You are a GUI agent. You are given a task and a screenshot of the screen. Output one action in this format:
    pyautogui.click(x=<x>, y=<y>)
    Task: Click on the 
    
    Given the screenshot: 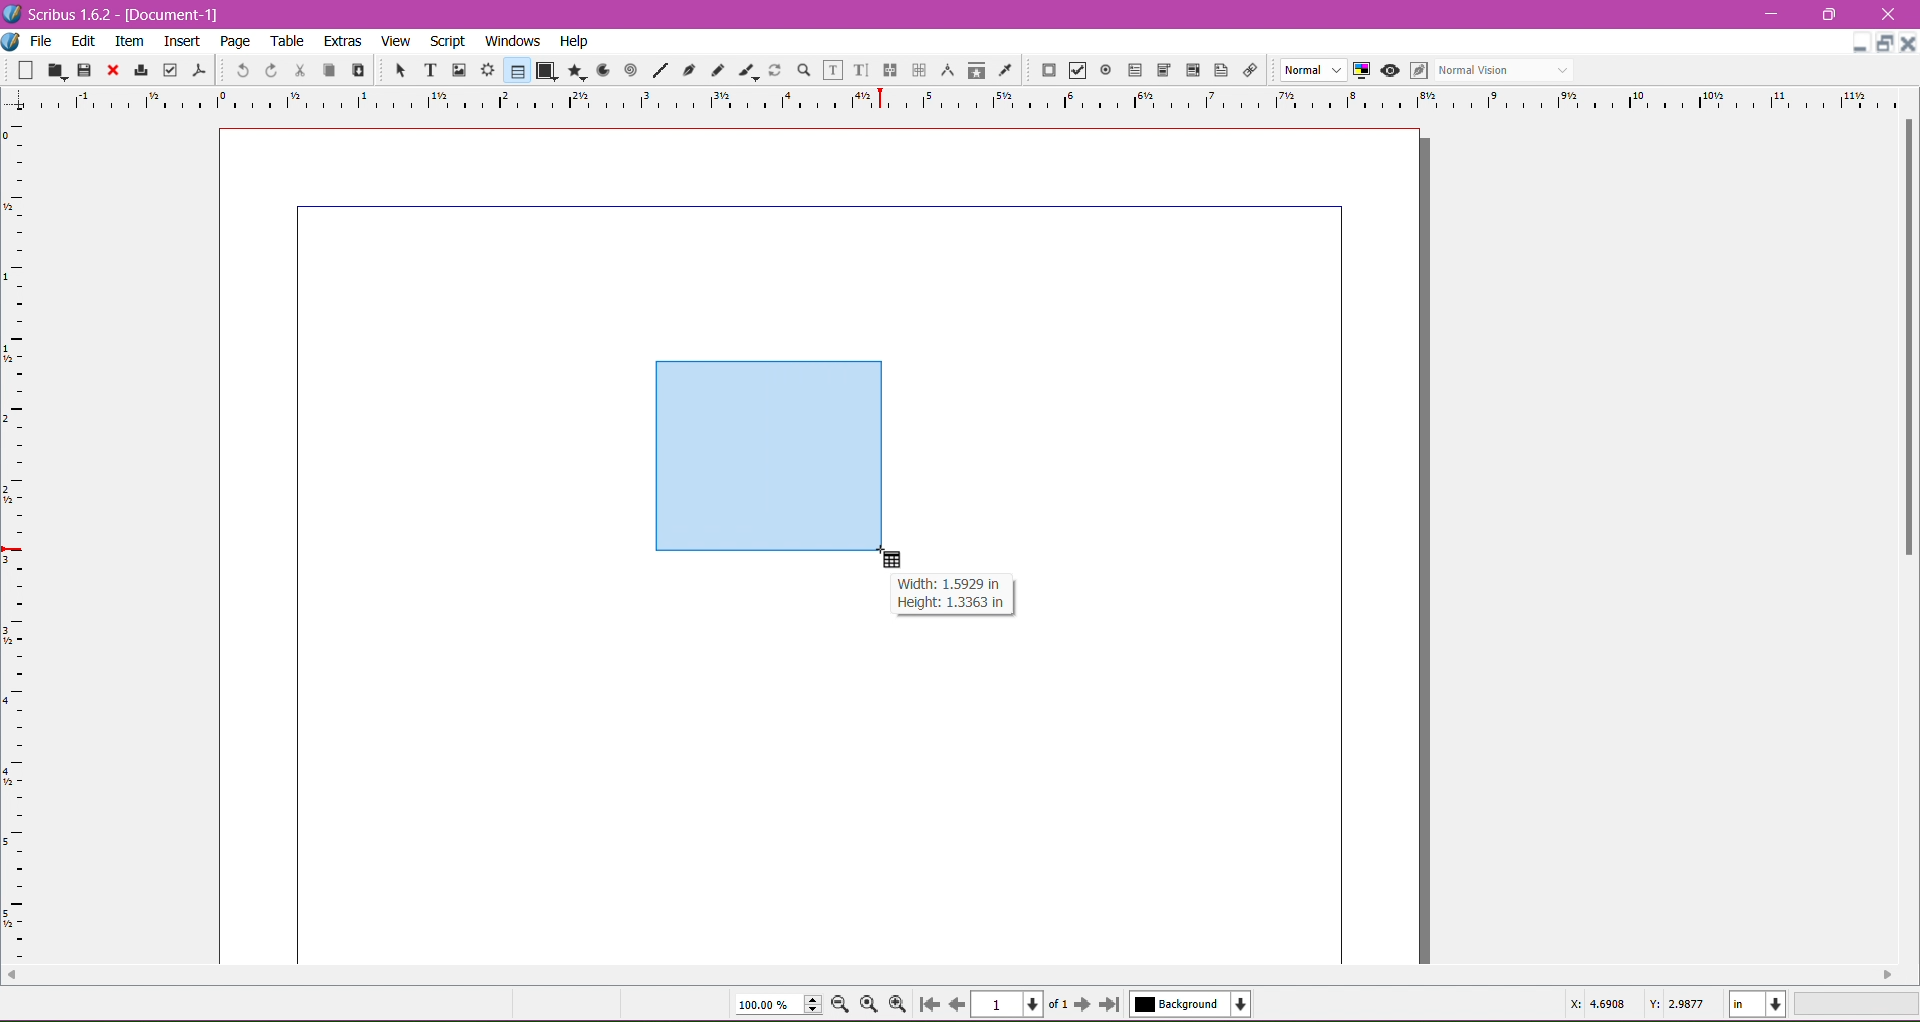 What is the action you would take?
    pyautogui.click(x=447, y=40)
    